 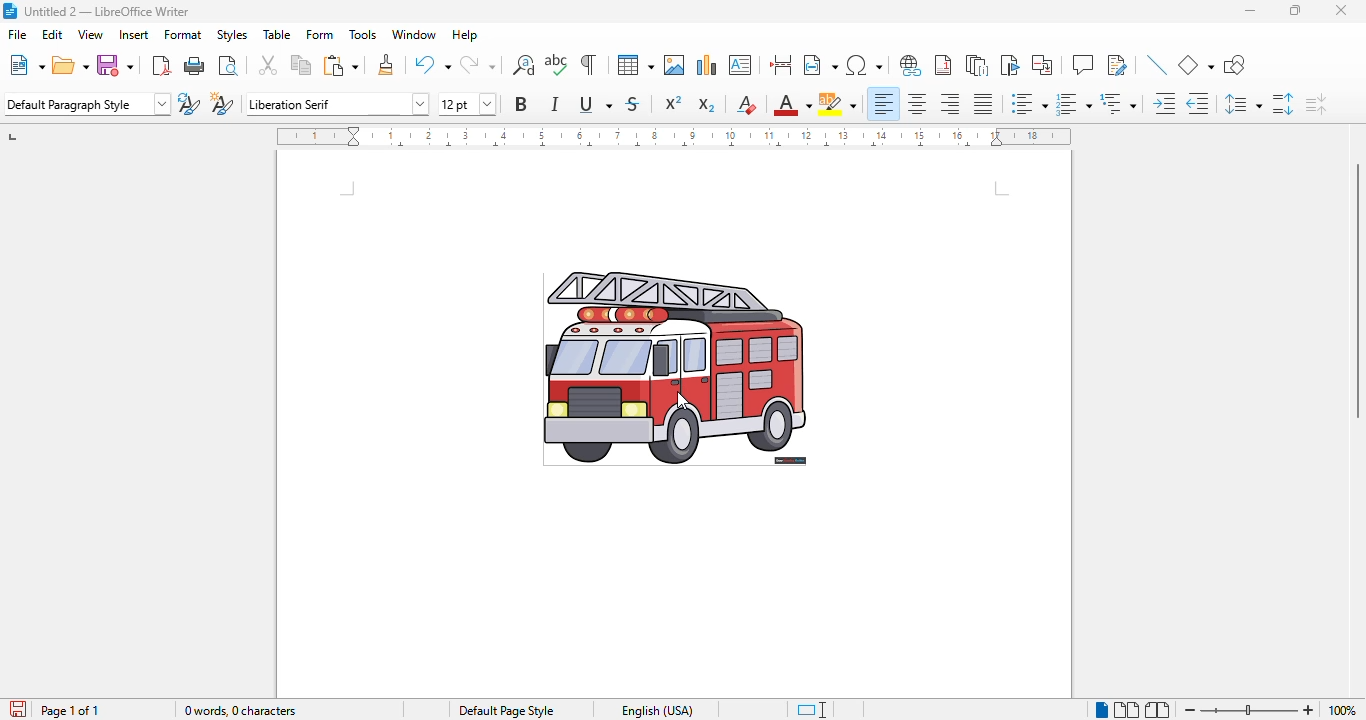 I want to click on vertical scroll bar, so click(x=1357, y=290).